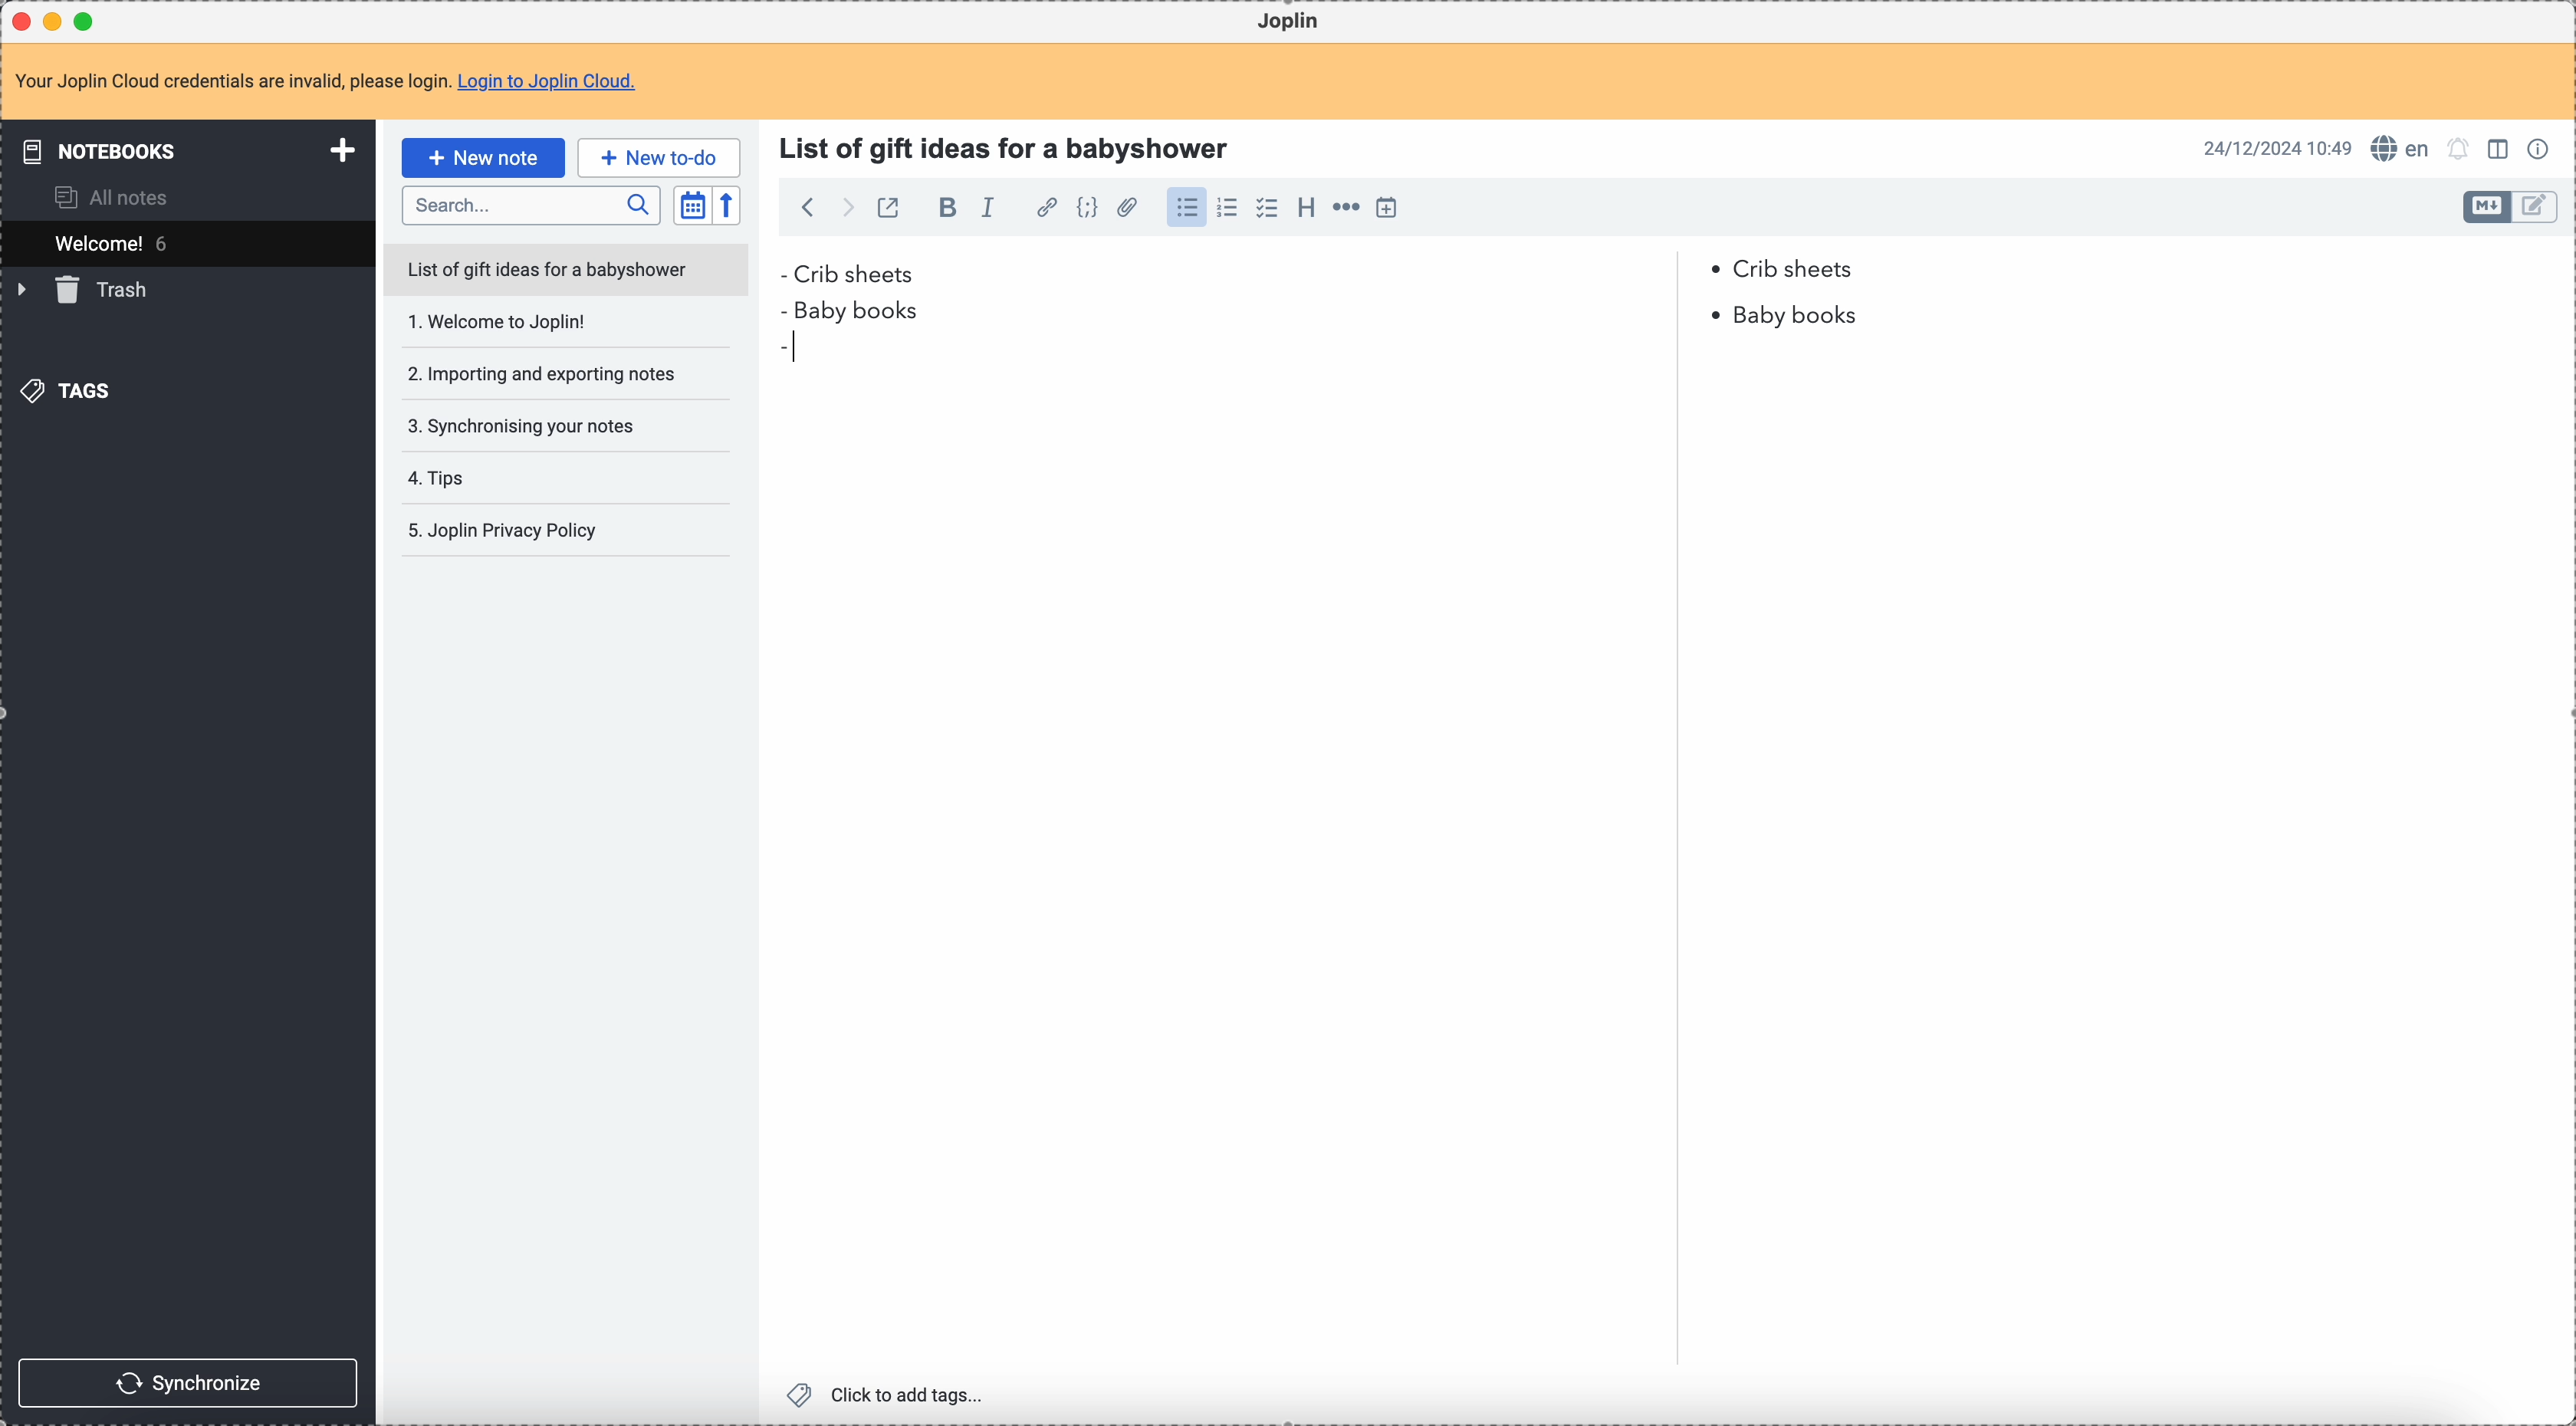 This screenshot has height=1426, width=2576. I want to click on baby books, so click(1802, 318).